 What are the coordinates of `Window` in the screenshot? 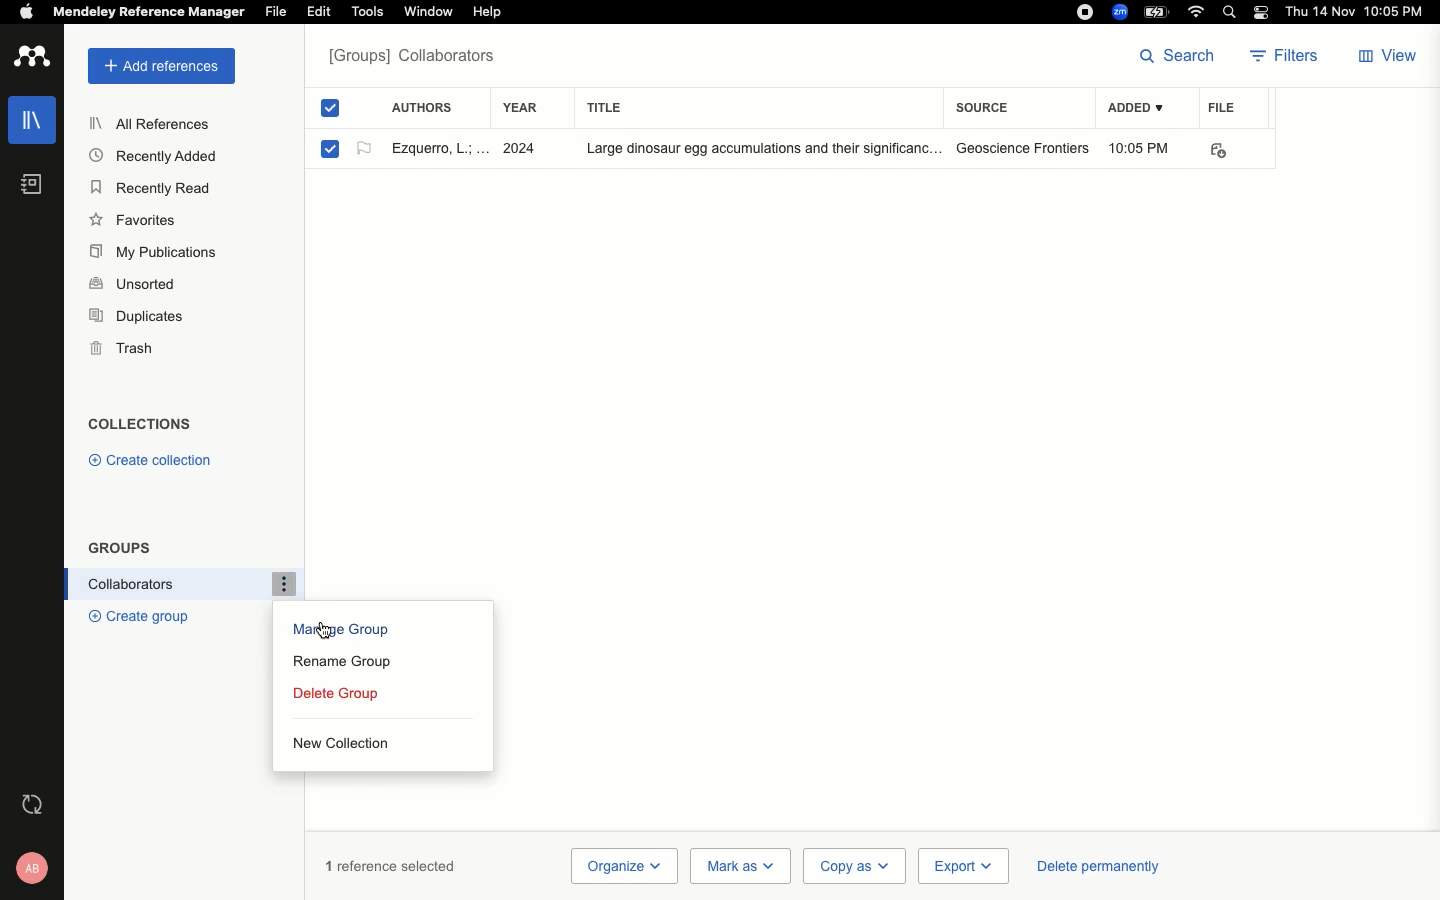 It's located at (427, 12).